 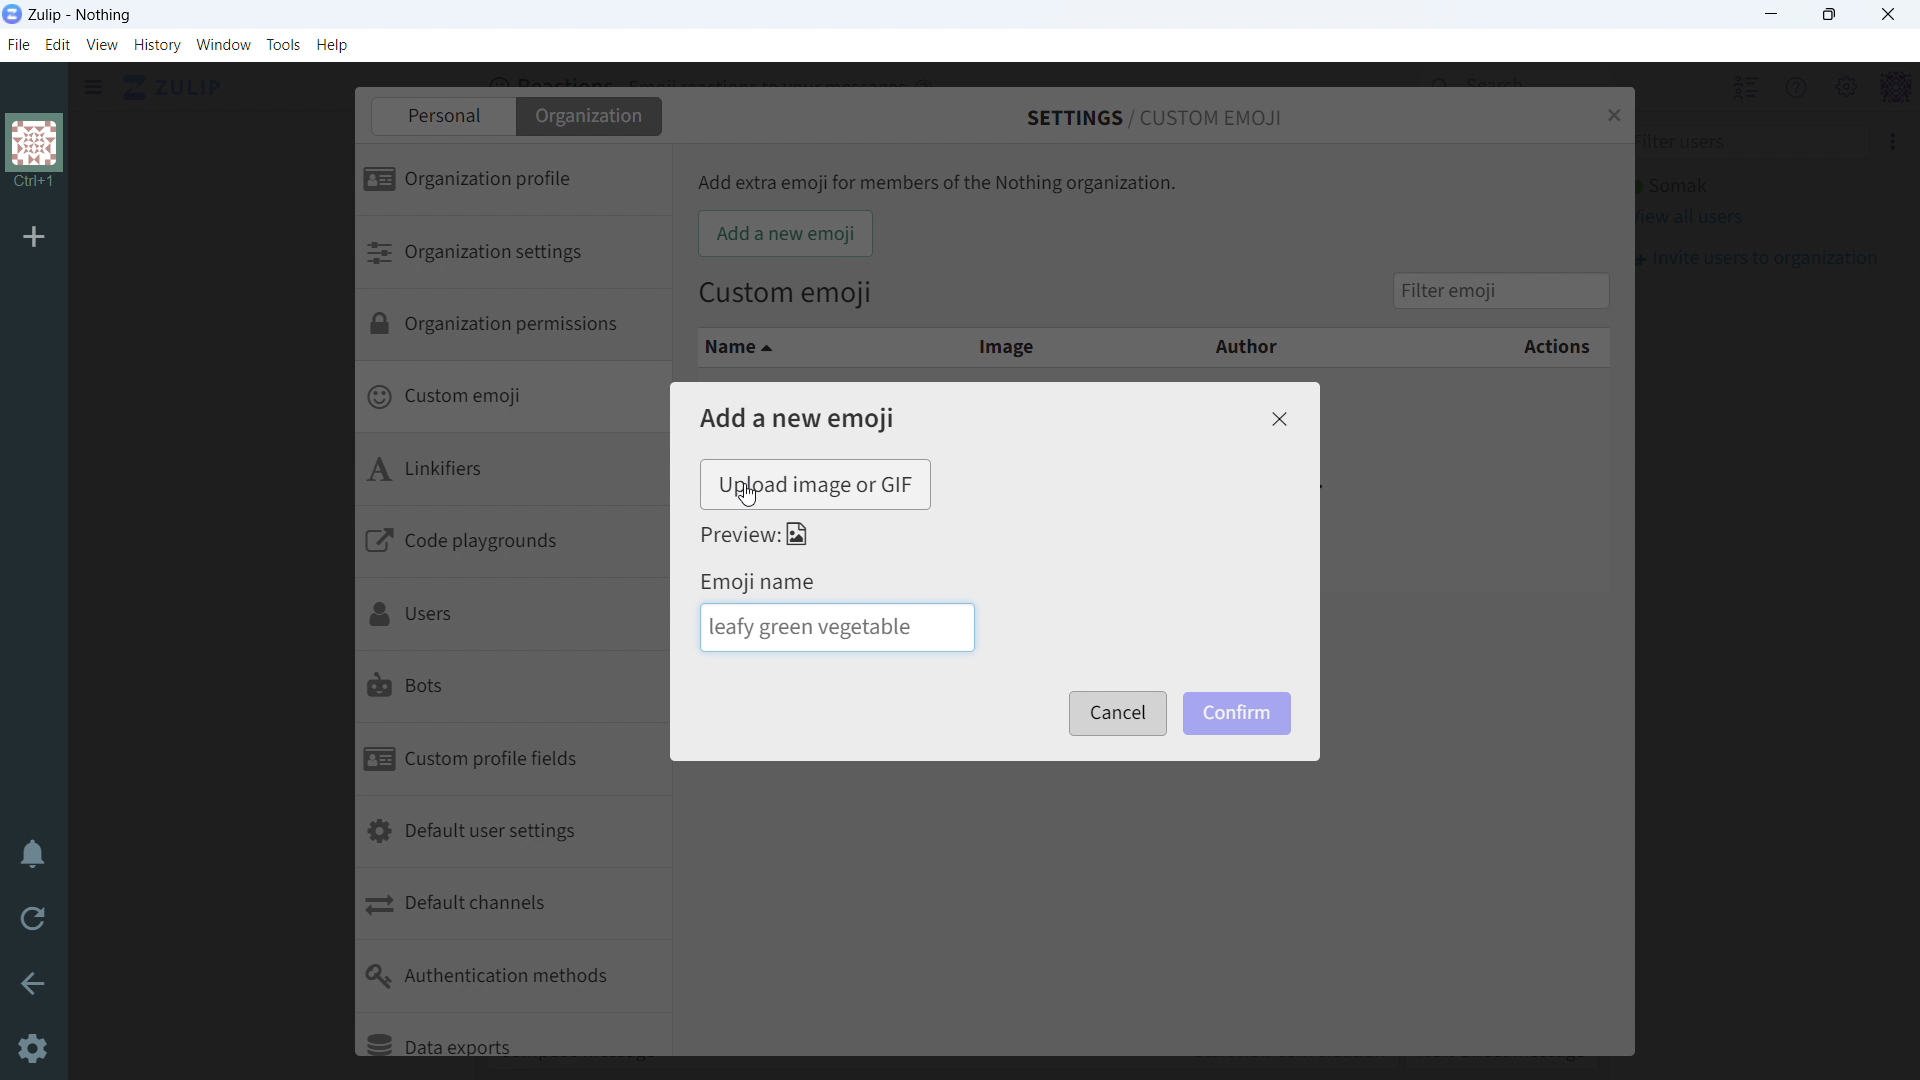 I want to click on add organization, so click(x=35, y=238).